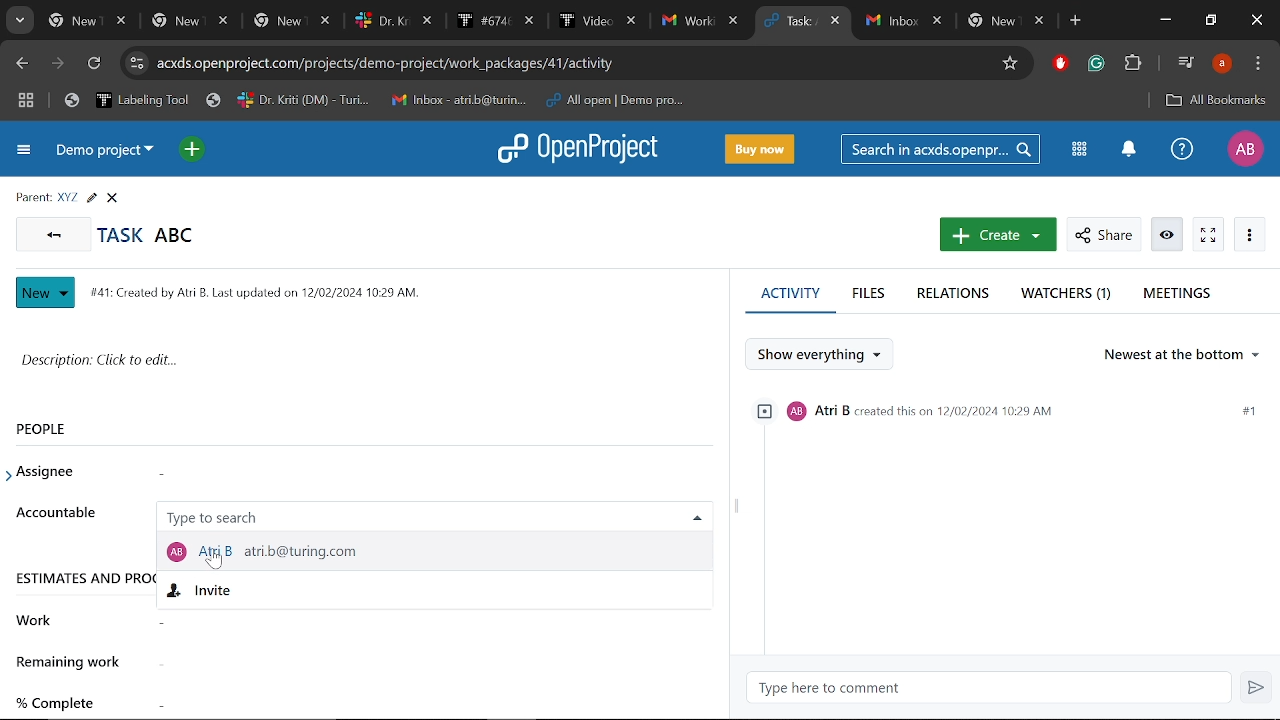 This screenshot has width=1280, height=720. Describe the element at coordinates (1256, 20) in the screenshot. I see `Close` at that location.